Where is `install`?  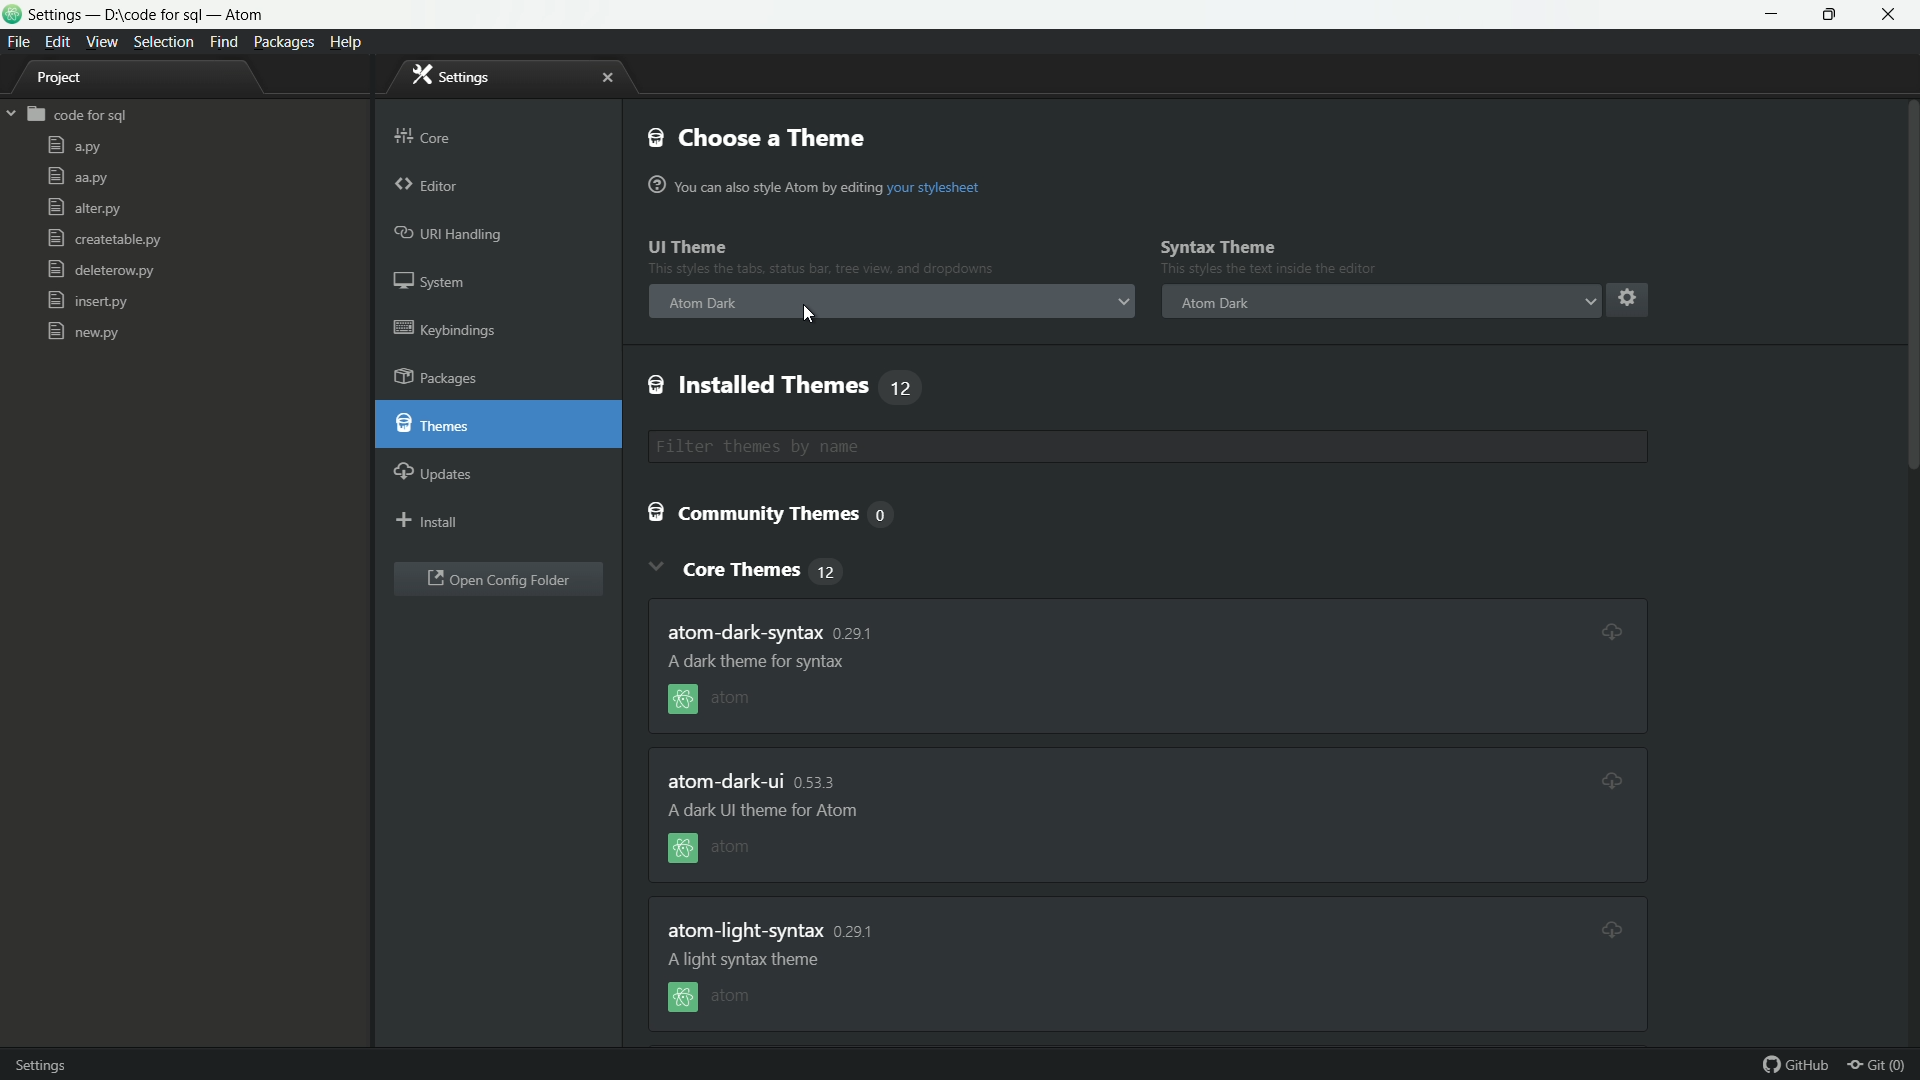
install is located at coordinates (428, 523).